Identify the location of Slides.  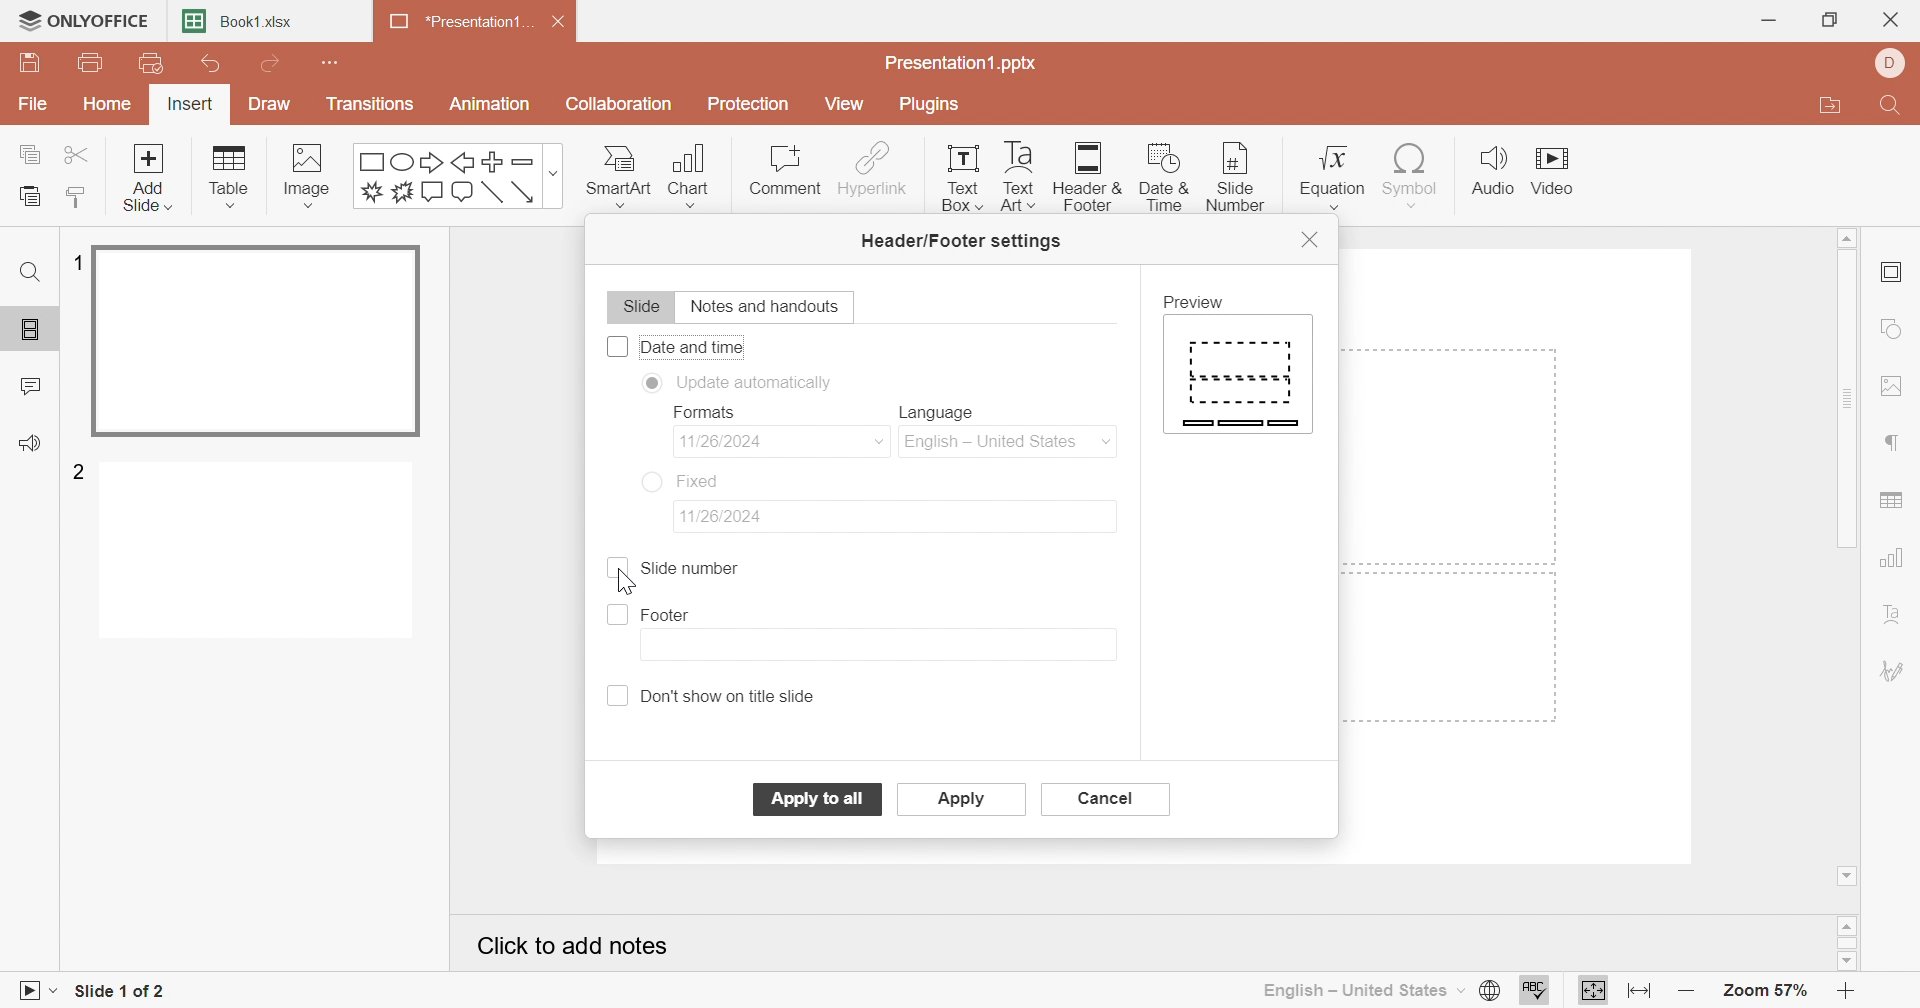
(34, 330).